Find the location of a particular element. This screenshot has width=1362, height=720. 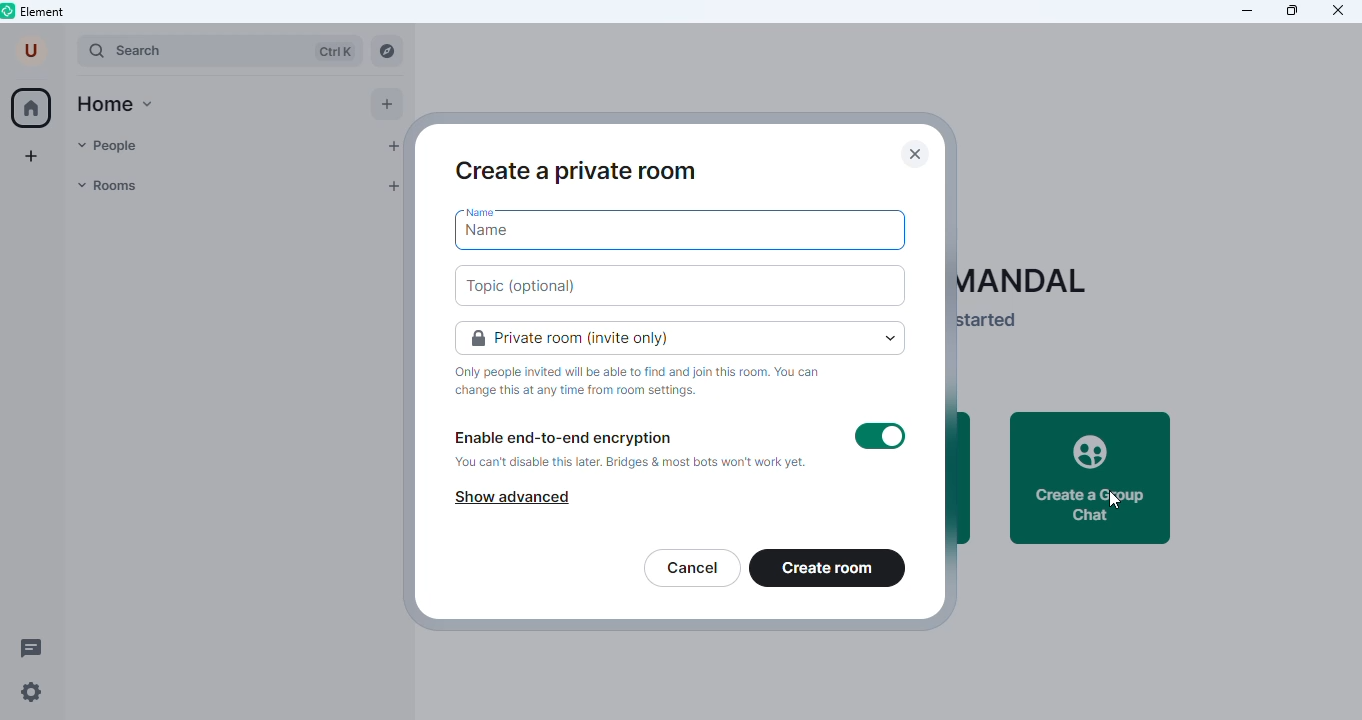

create a space is located at coordinates (35, 157).